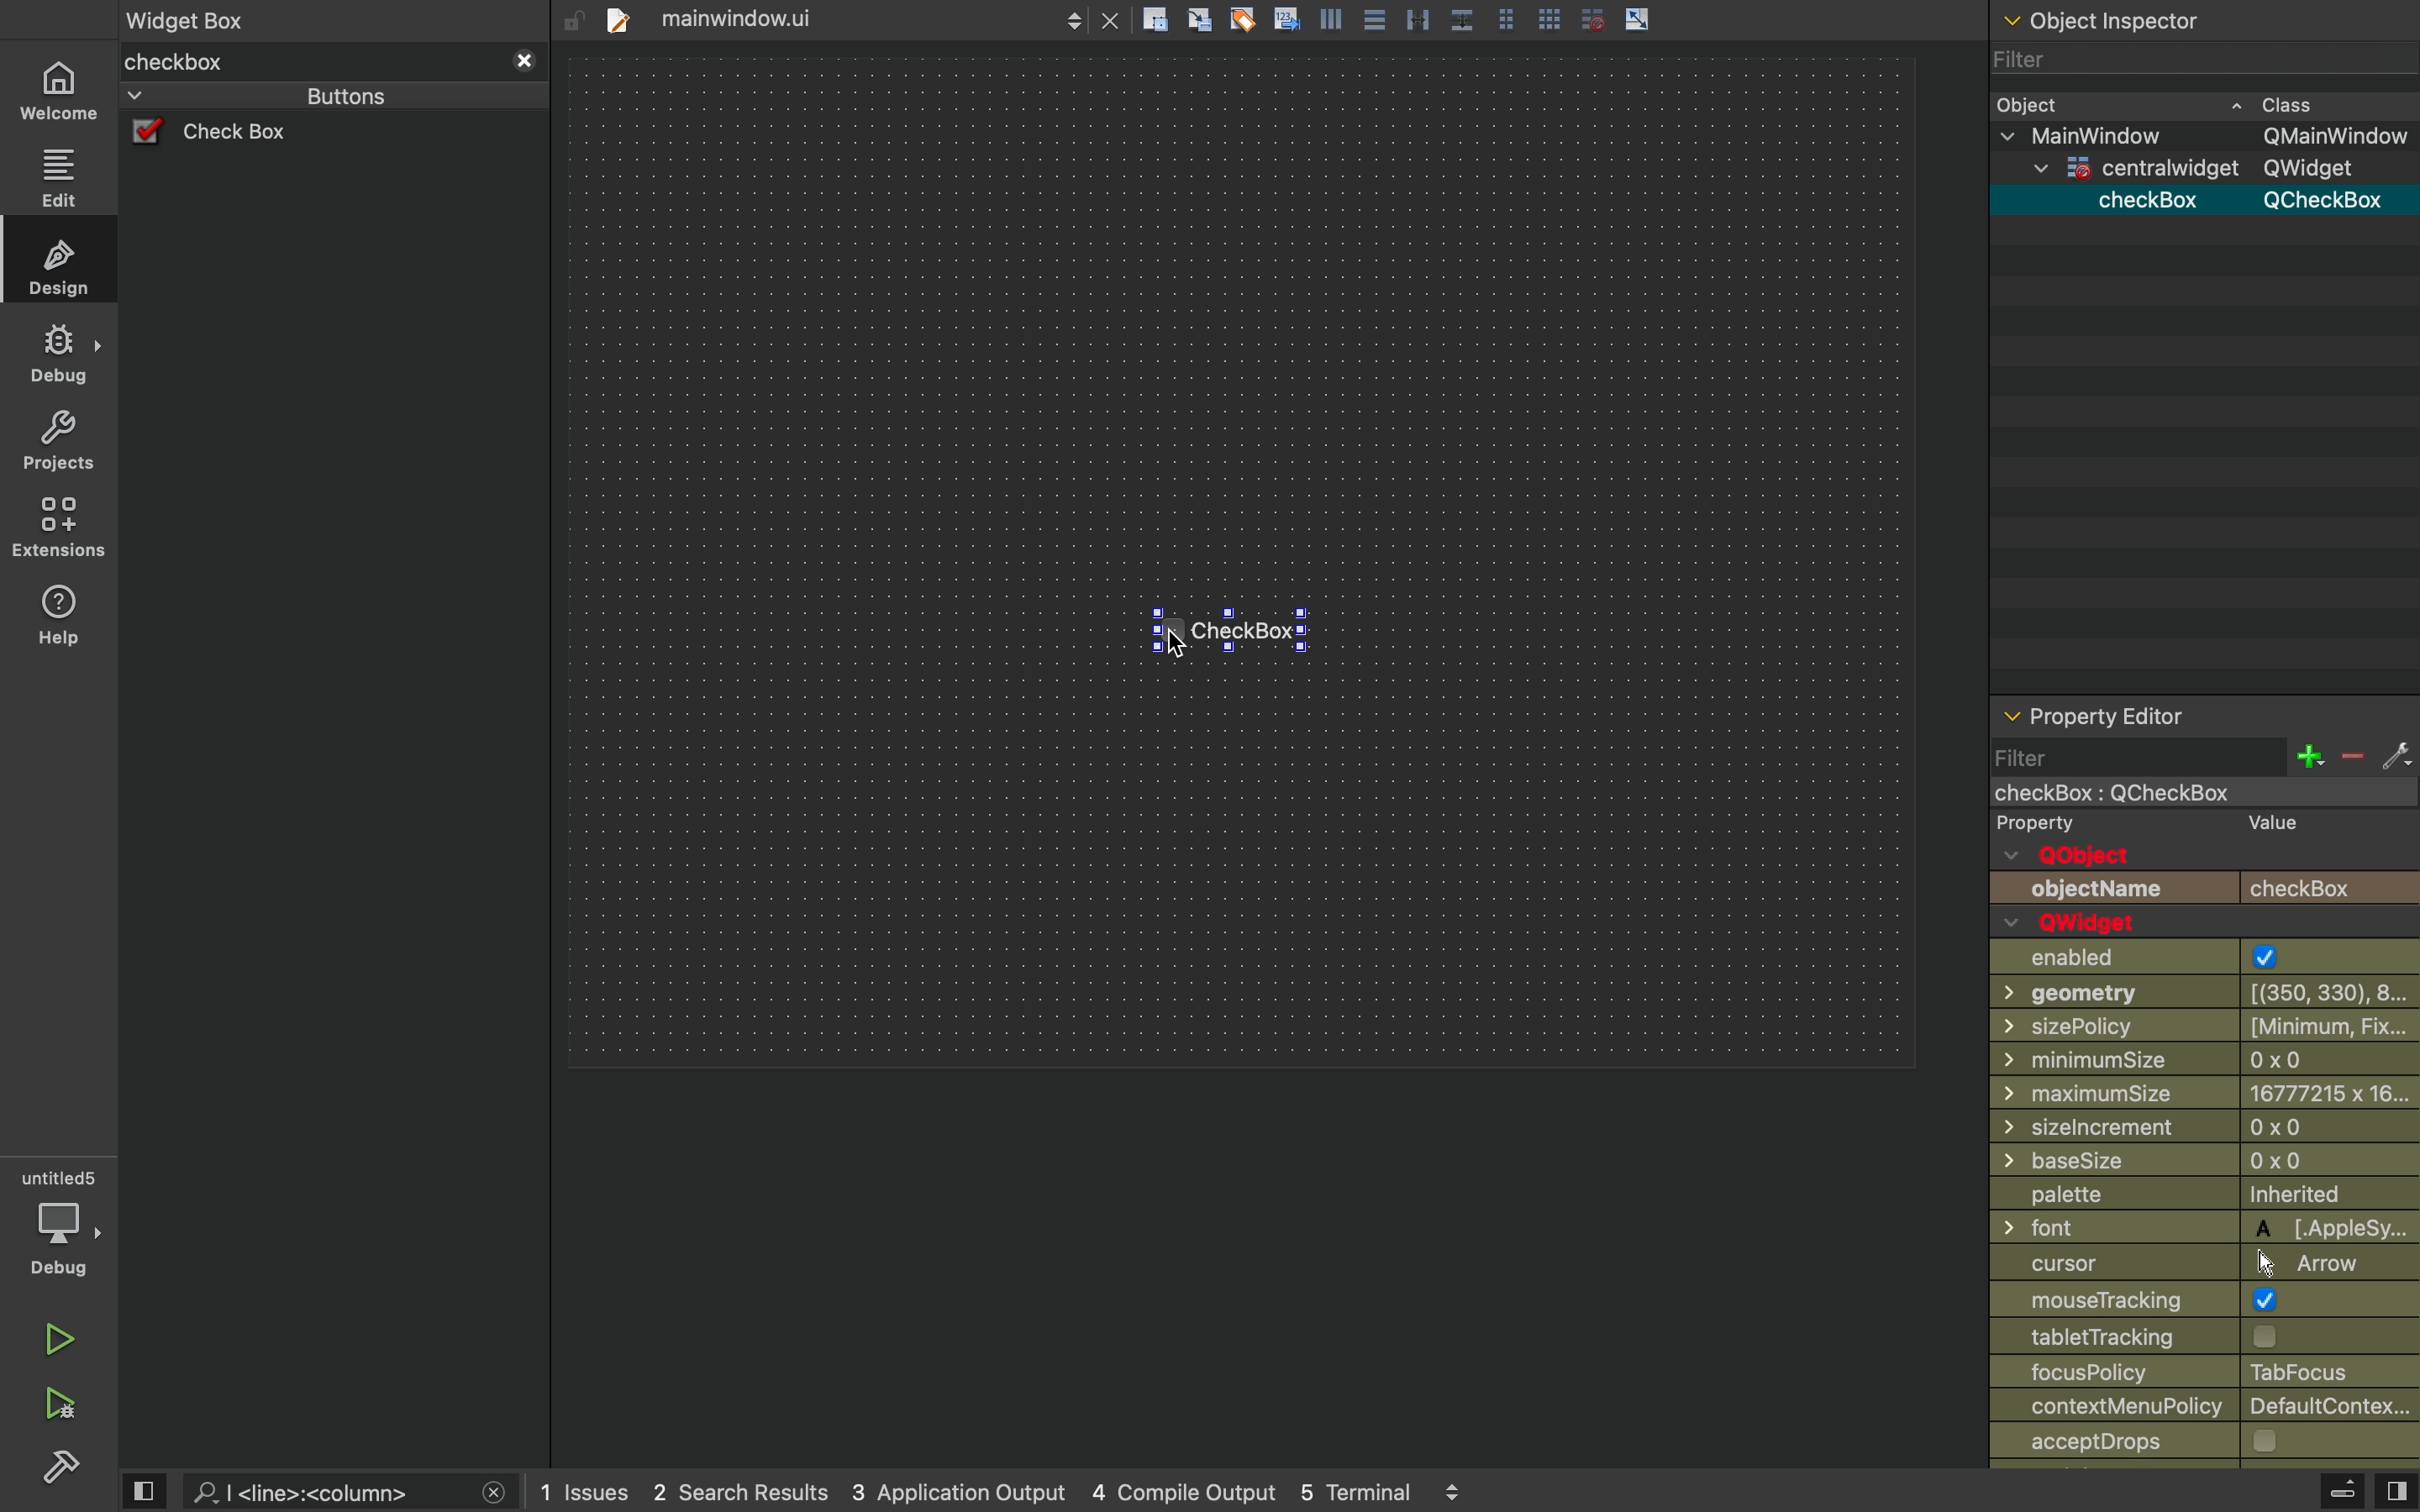 Image resolution: width=2420 pixels, height=1512 pixels. I want to click on help, so click(58, 622).